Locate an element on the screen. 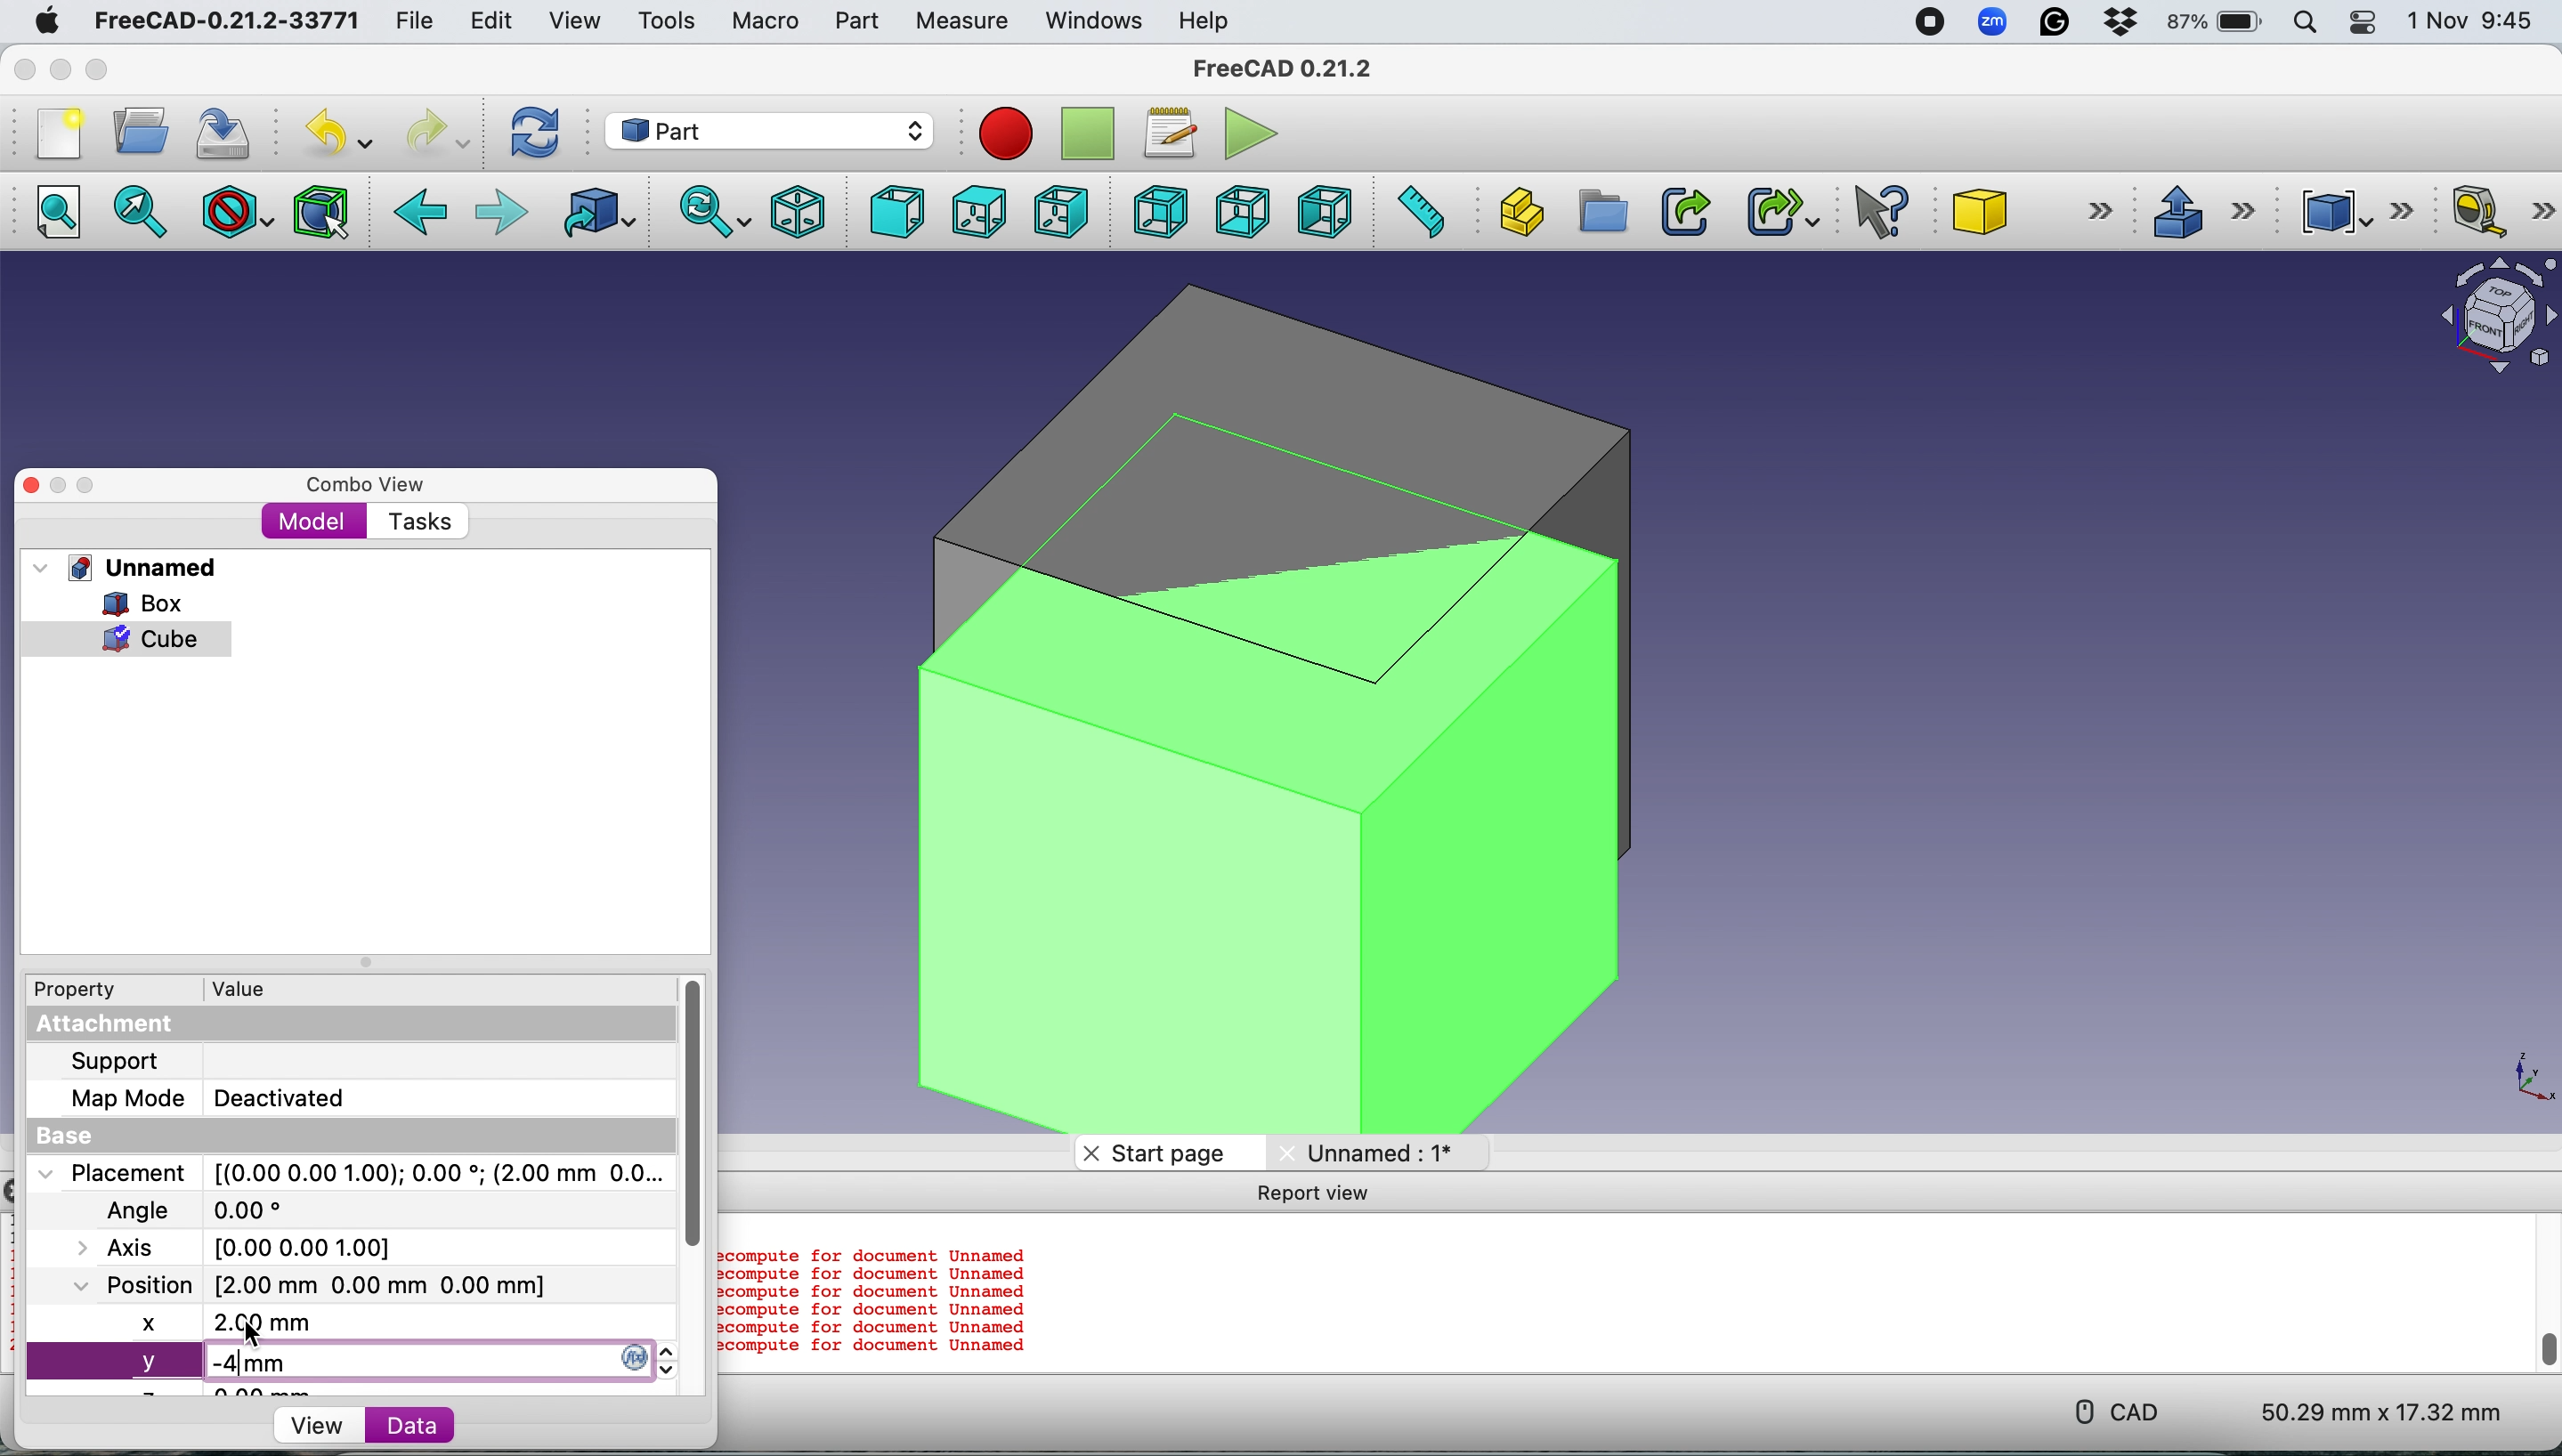 The height and width of the screenshot is (1456, 2562). Model is located at coordinates (314, 523).